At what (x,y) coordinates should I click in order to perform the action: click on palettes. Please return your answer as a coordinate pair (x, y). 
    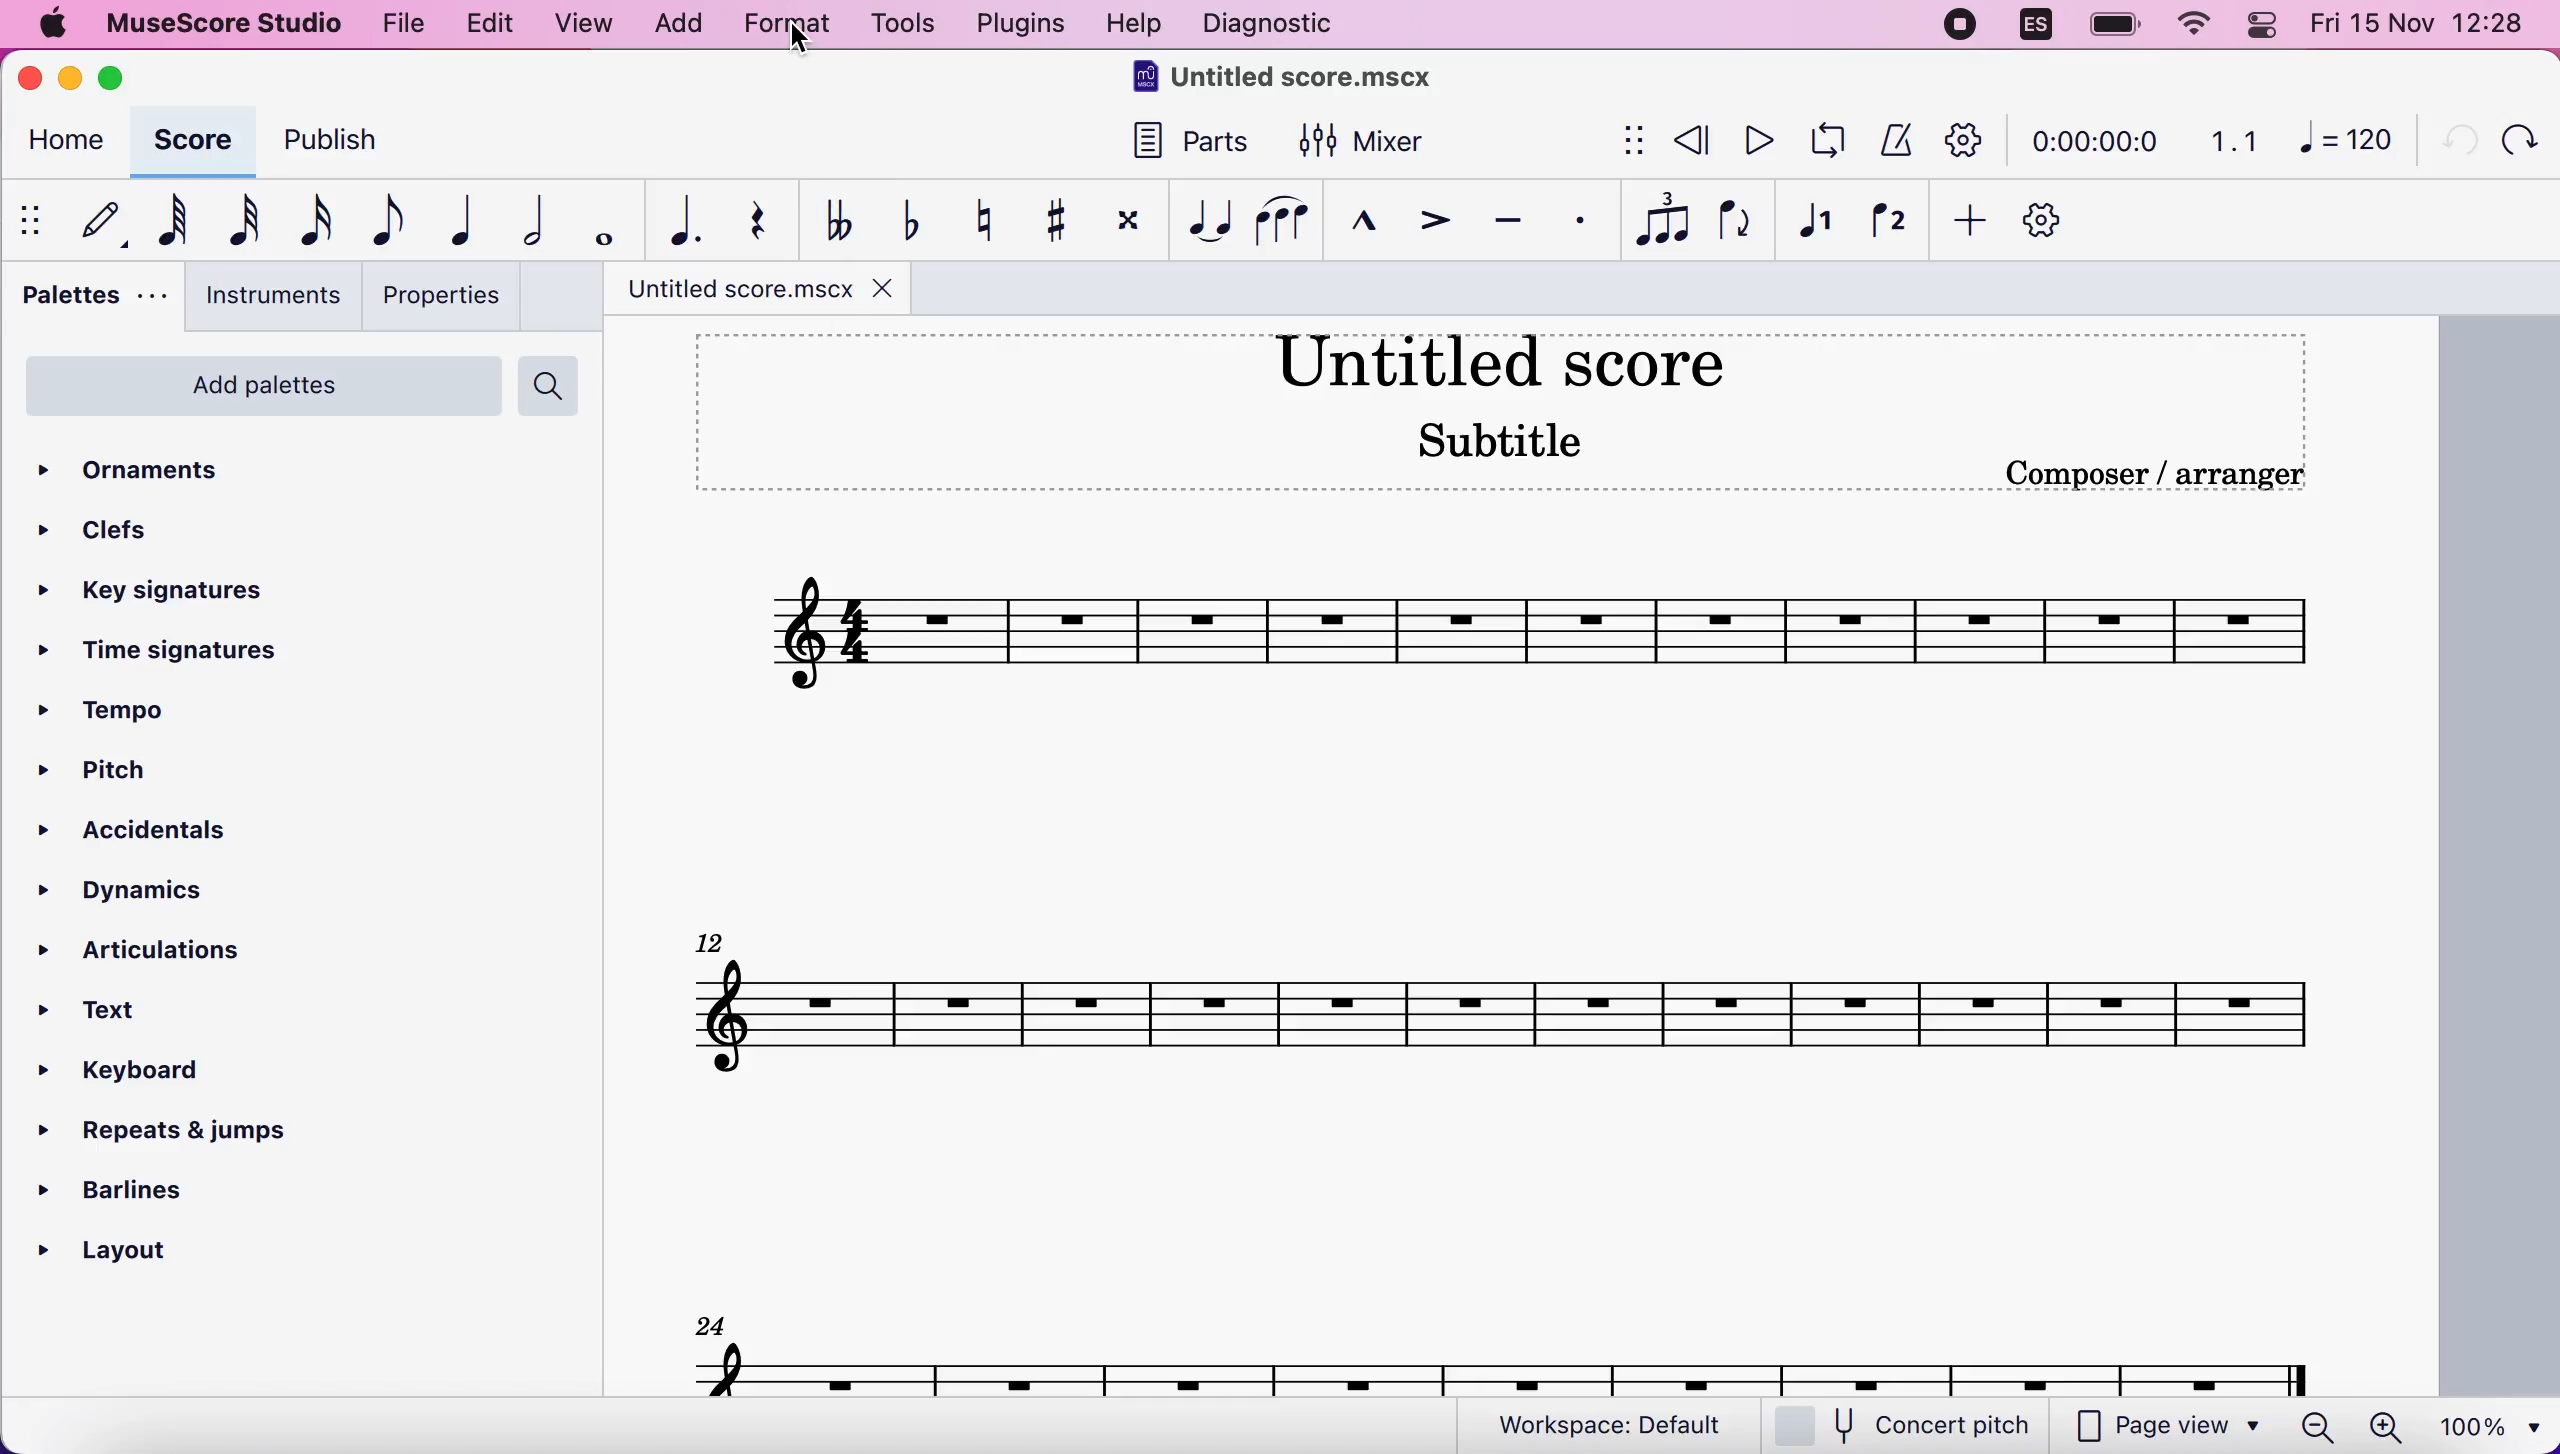
    Looking at the image, I should click on (88, 301).